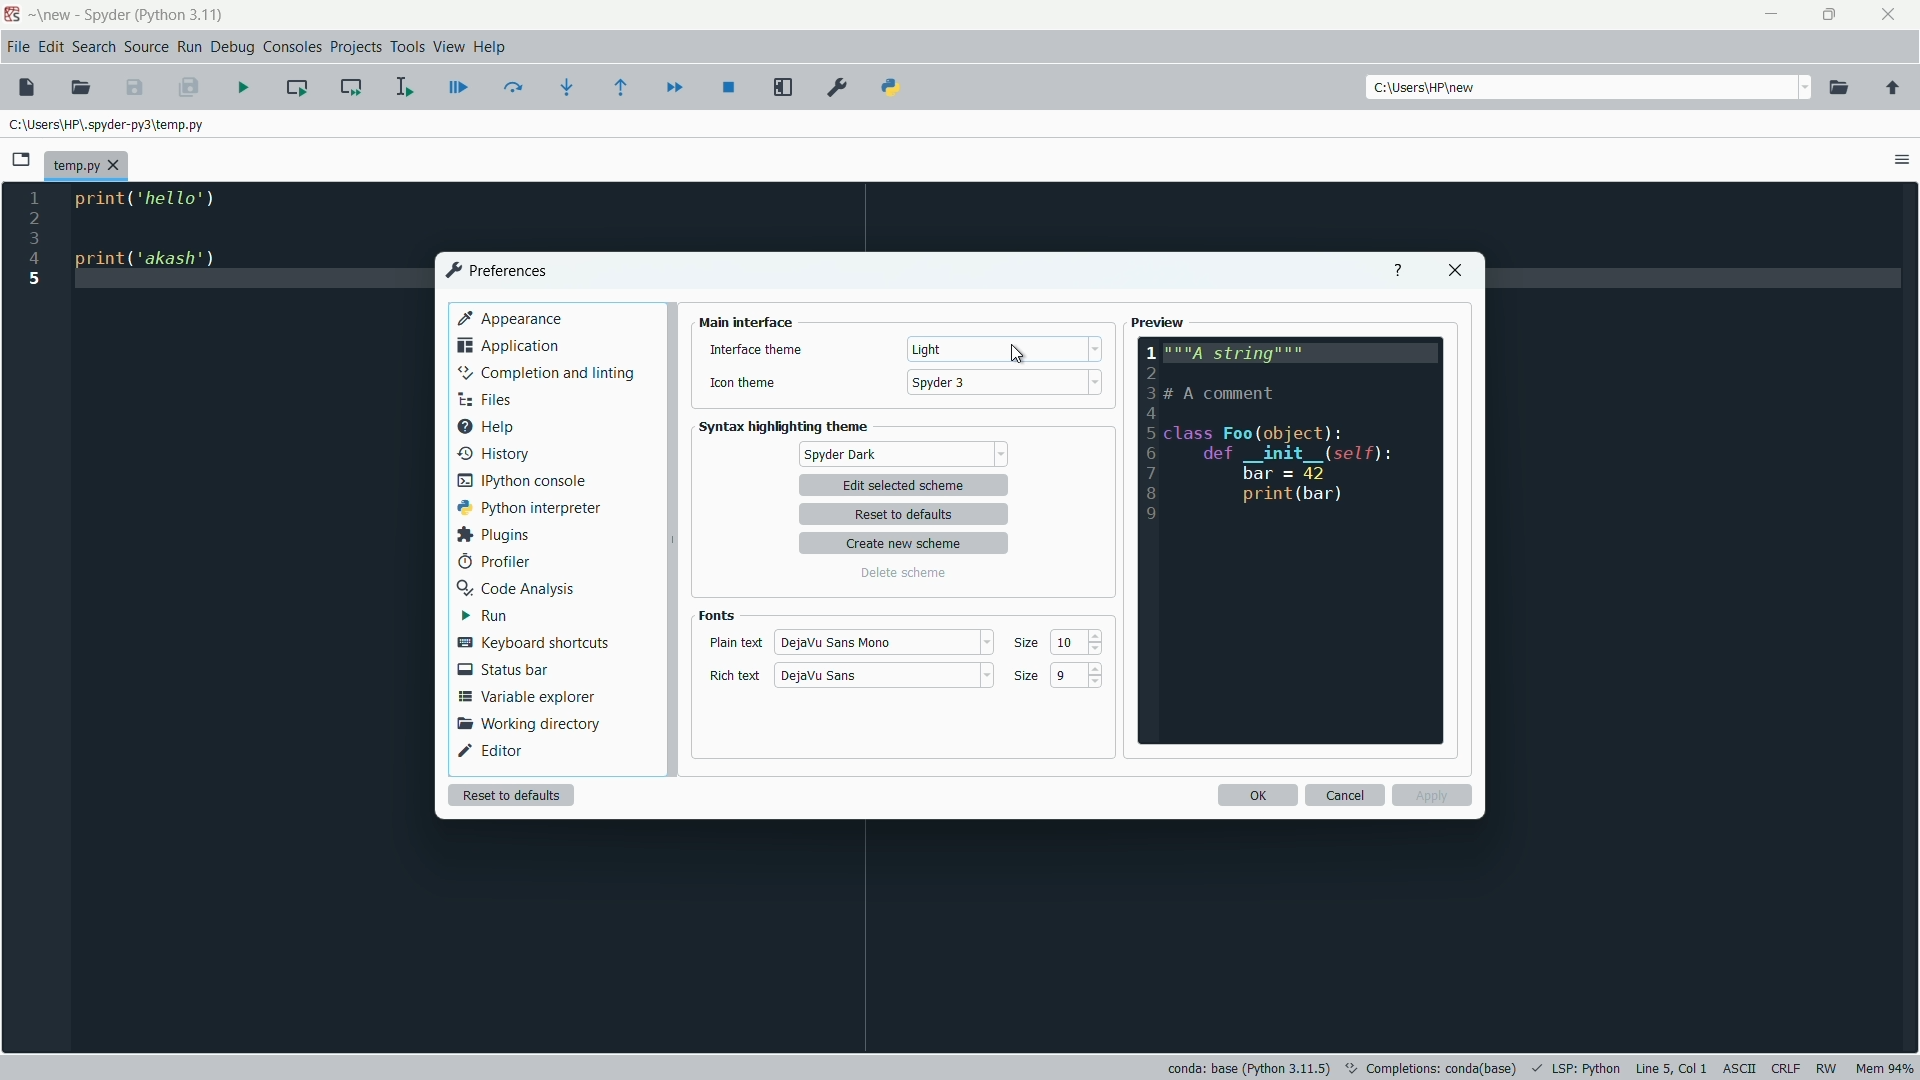 This screenshot has height=1080, width=1920. What do you see at coordinates (1247, 1068) in the screenshot?
I see `interpreter` at bounding box center [1247, 1068].